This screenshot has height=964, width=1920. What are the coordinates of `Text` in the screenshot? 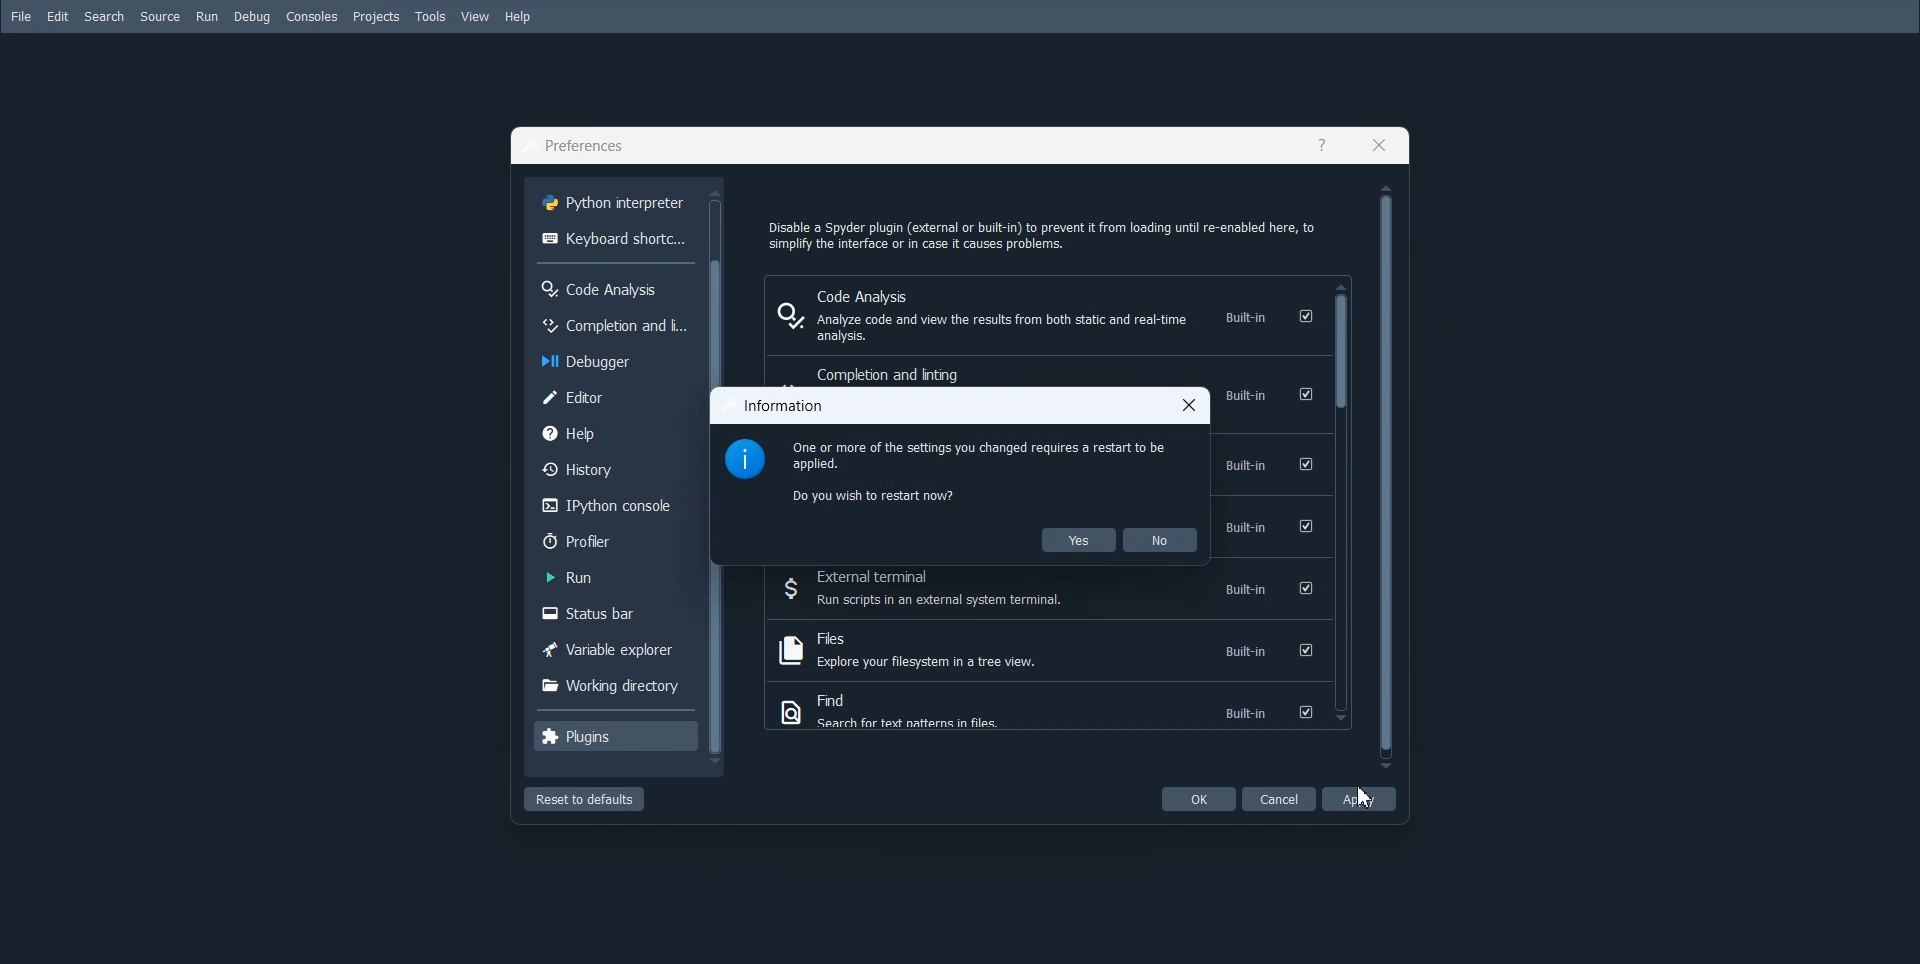 It's located at (1041, 231).